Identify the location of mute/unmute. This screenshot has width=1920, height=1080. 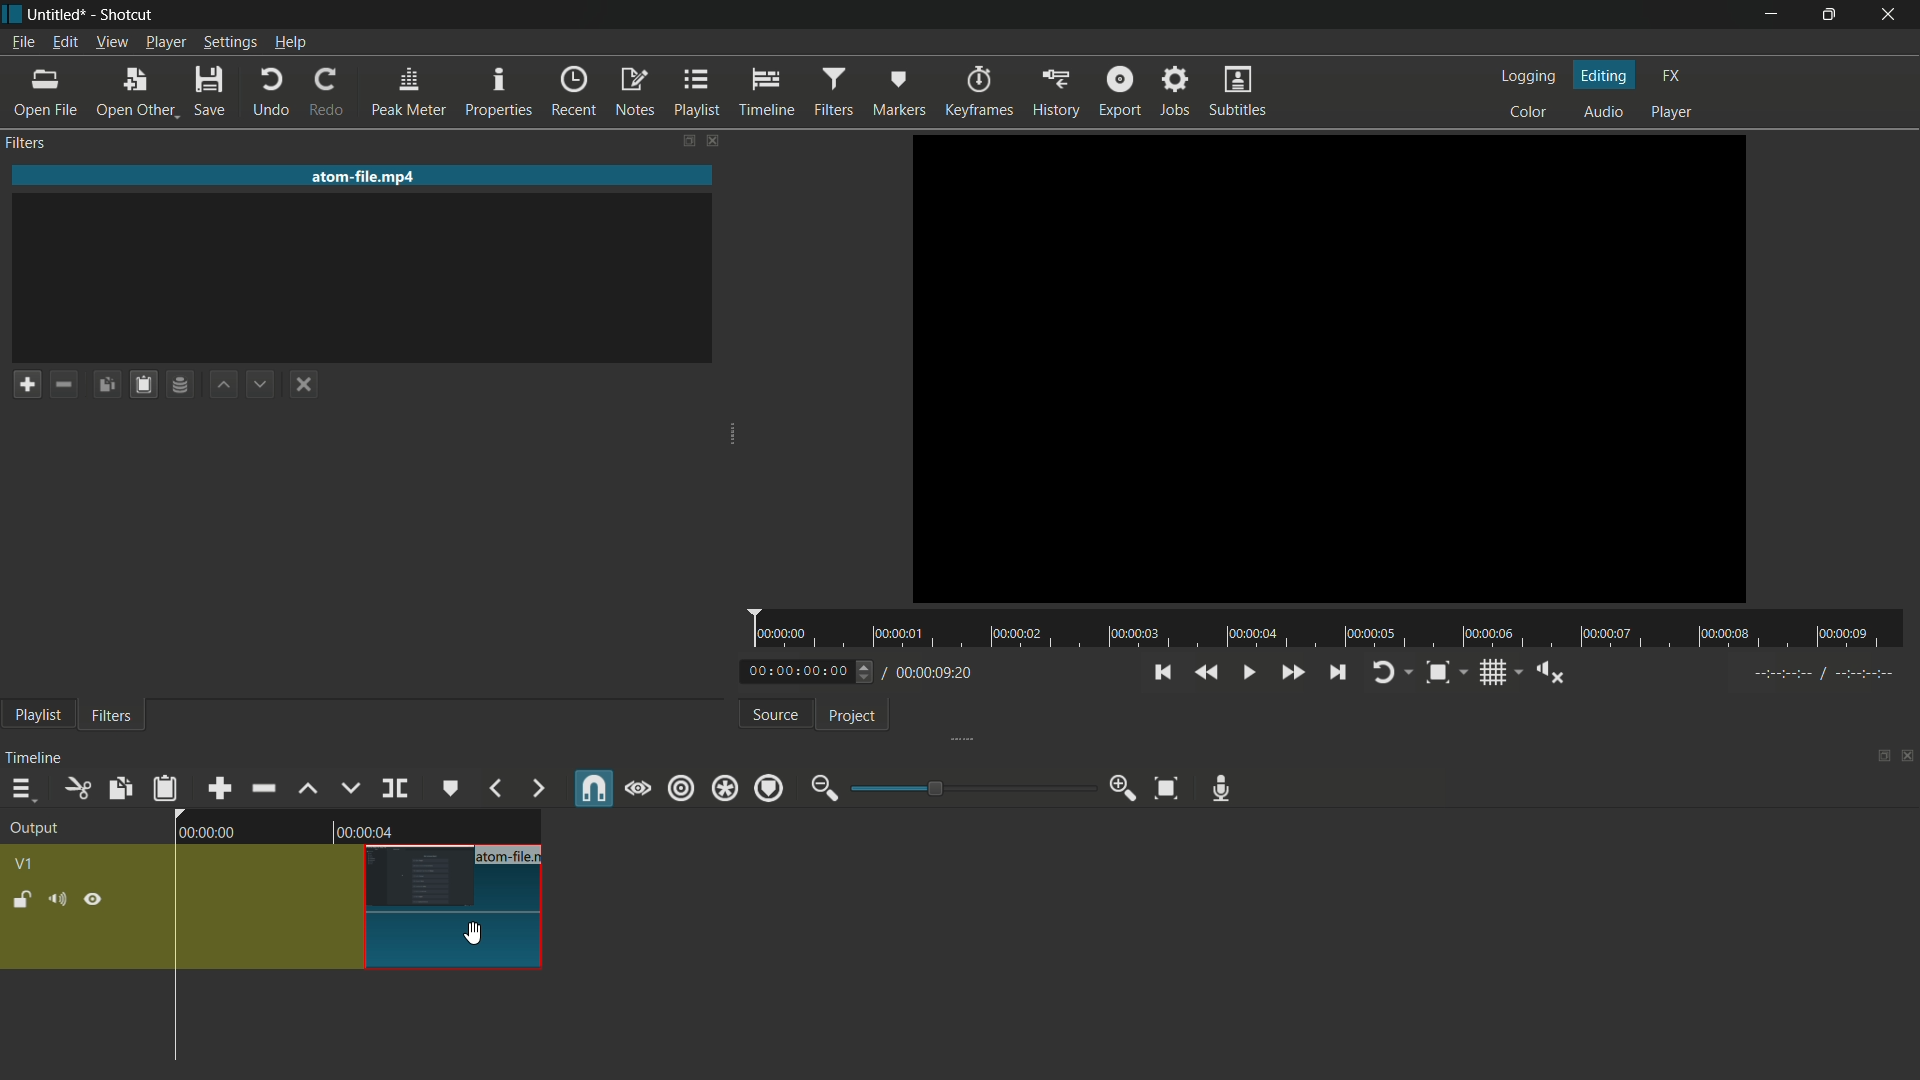
(58, 898).